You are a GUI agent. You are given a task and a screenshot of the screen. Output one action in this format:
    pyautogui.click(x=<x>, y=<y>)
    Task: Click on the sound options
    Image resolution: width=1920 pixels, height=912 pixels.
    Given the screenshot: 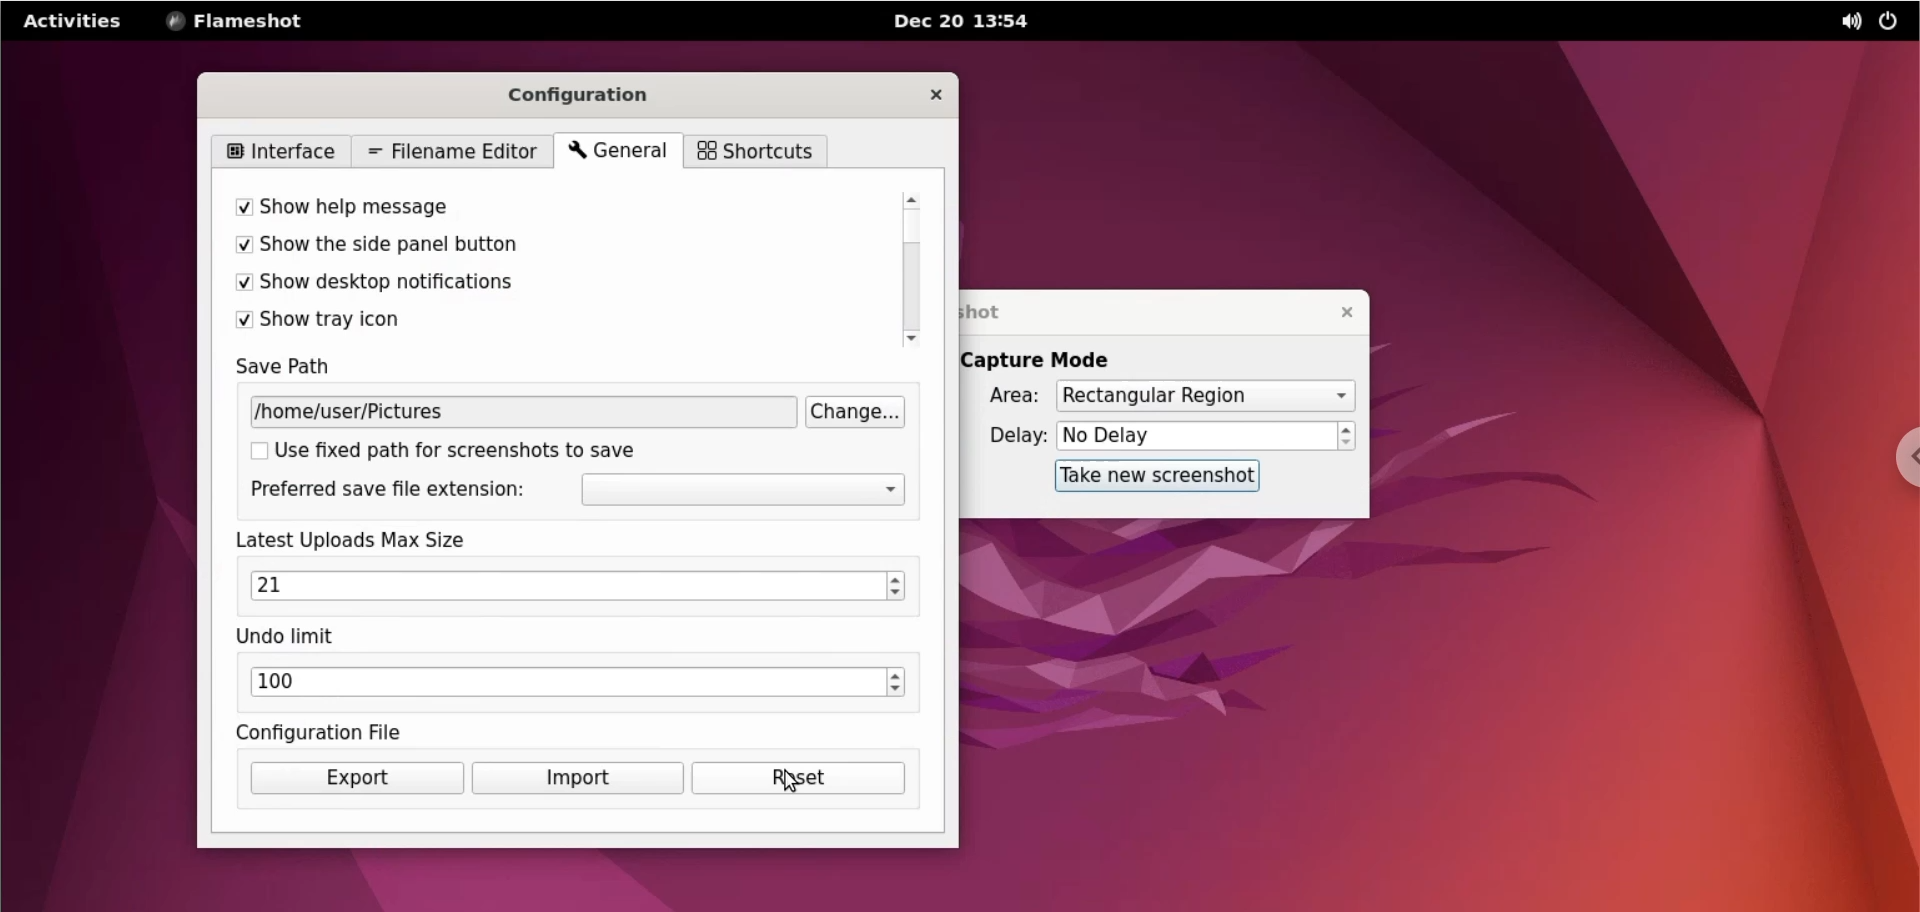 What is the action you would take?
    pyautogui.click(x=1843, y=22)
    